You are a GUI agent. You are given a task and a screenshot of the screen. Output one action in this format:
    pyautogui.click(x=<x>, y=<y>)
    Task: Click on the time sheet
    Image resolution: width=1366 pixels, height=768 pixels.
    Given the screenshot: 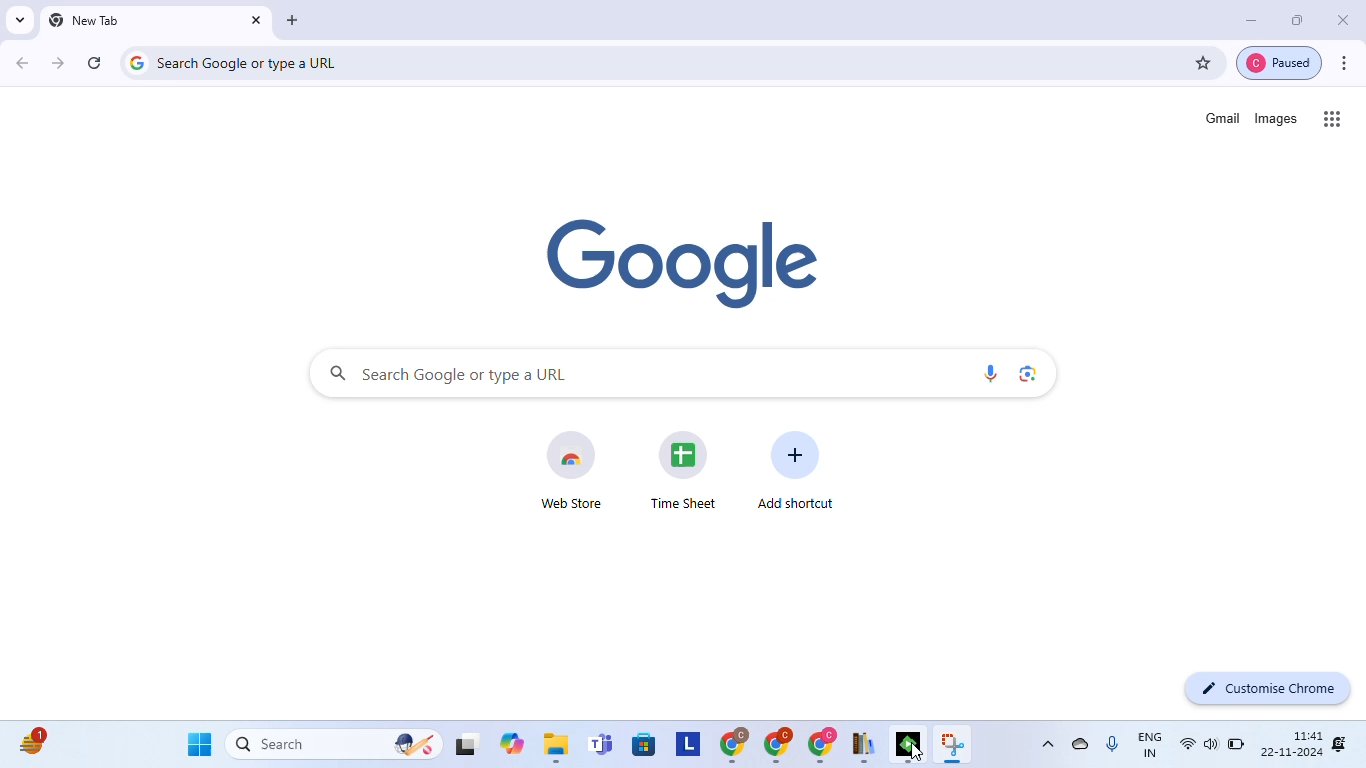 What is the action you would take?
    pyautogui.click(x=683, y=470)
    